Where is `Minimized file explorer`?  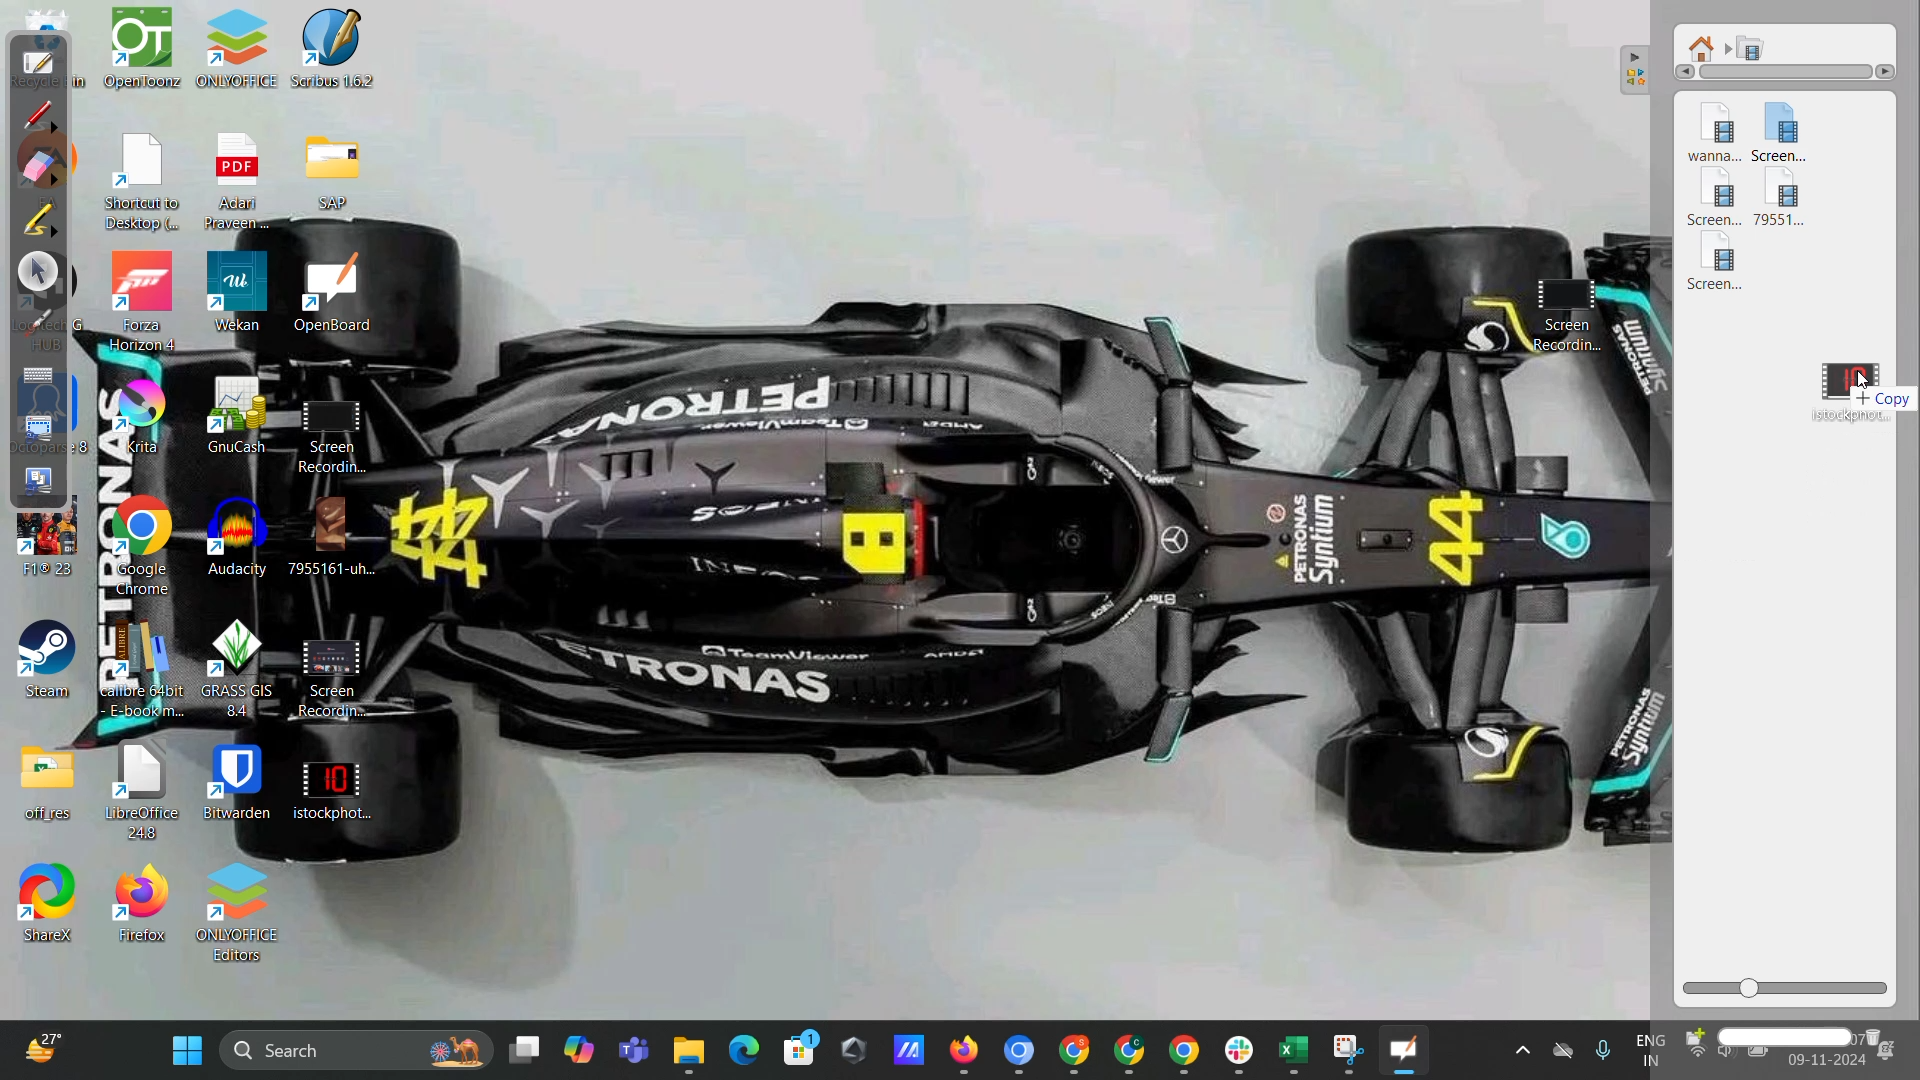
Minimized file explorer is located at coordinates (683, 1052).